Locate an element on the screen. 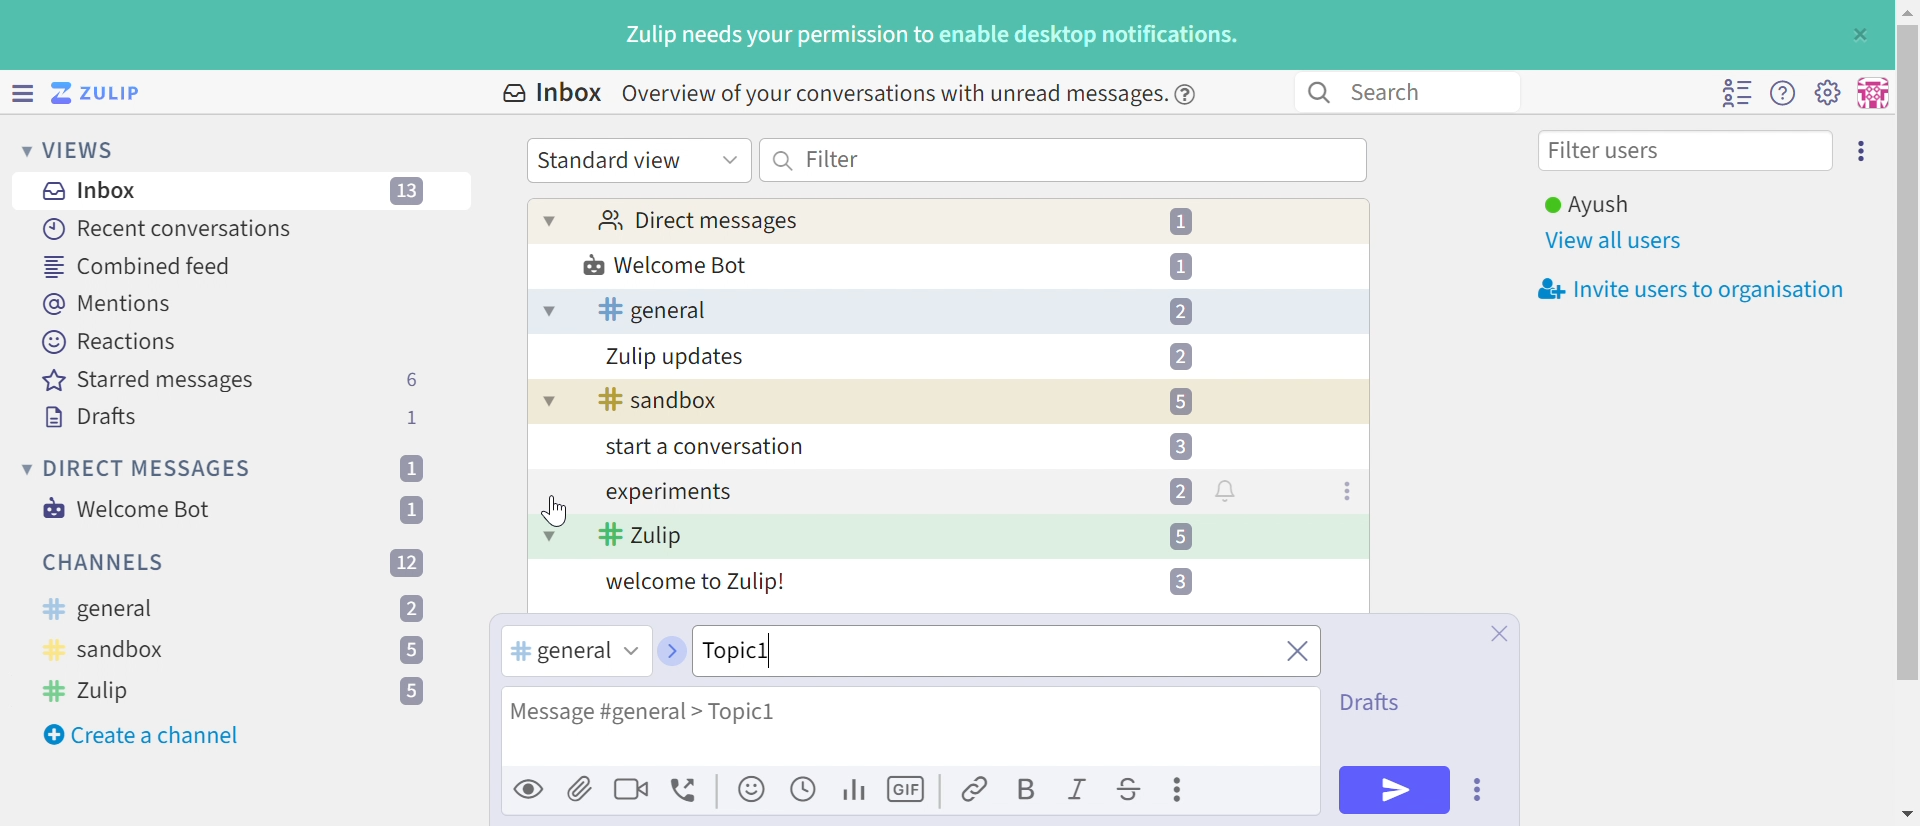 This screenshot has width=1920, height=826. 6 is located at coordinates (411, 380).